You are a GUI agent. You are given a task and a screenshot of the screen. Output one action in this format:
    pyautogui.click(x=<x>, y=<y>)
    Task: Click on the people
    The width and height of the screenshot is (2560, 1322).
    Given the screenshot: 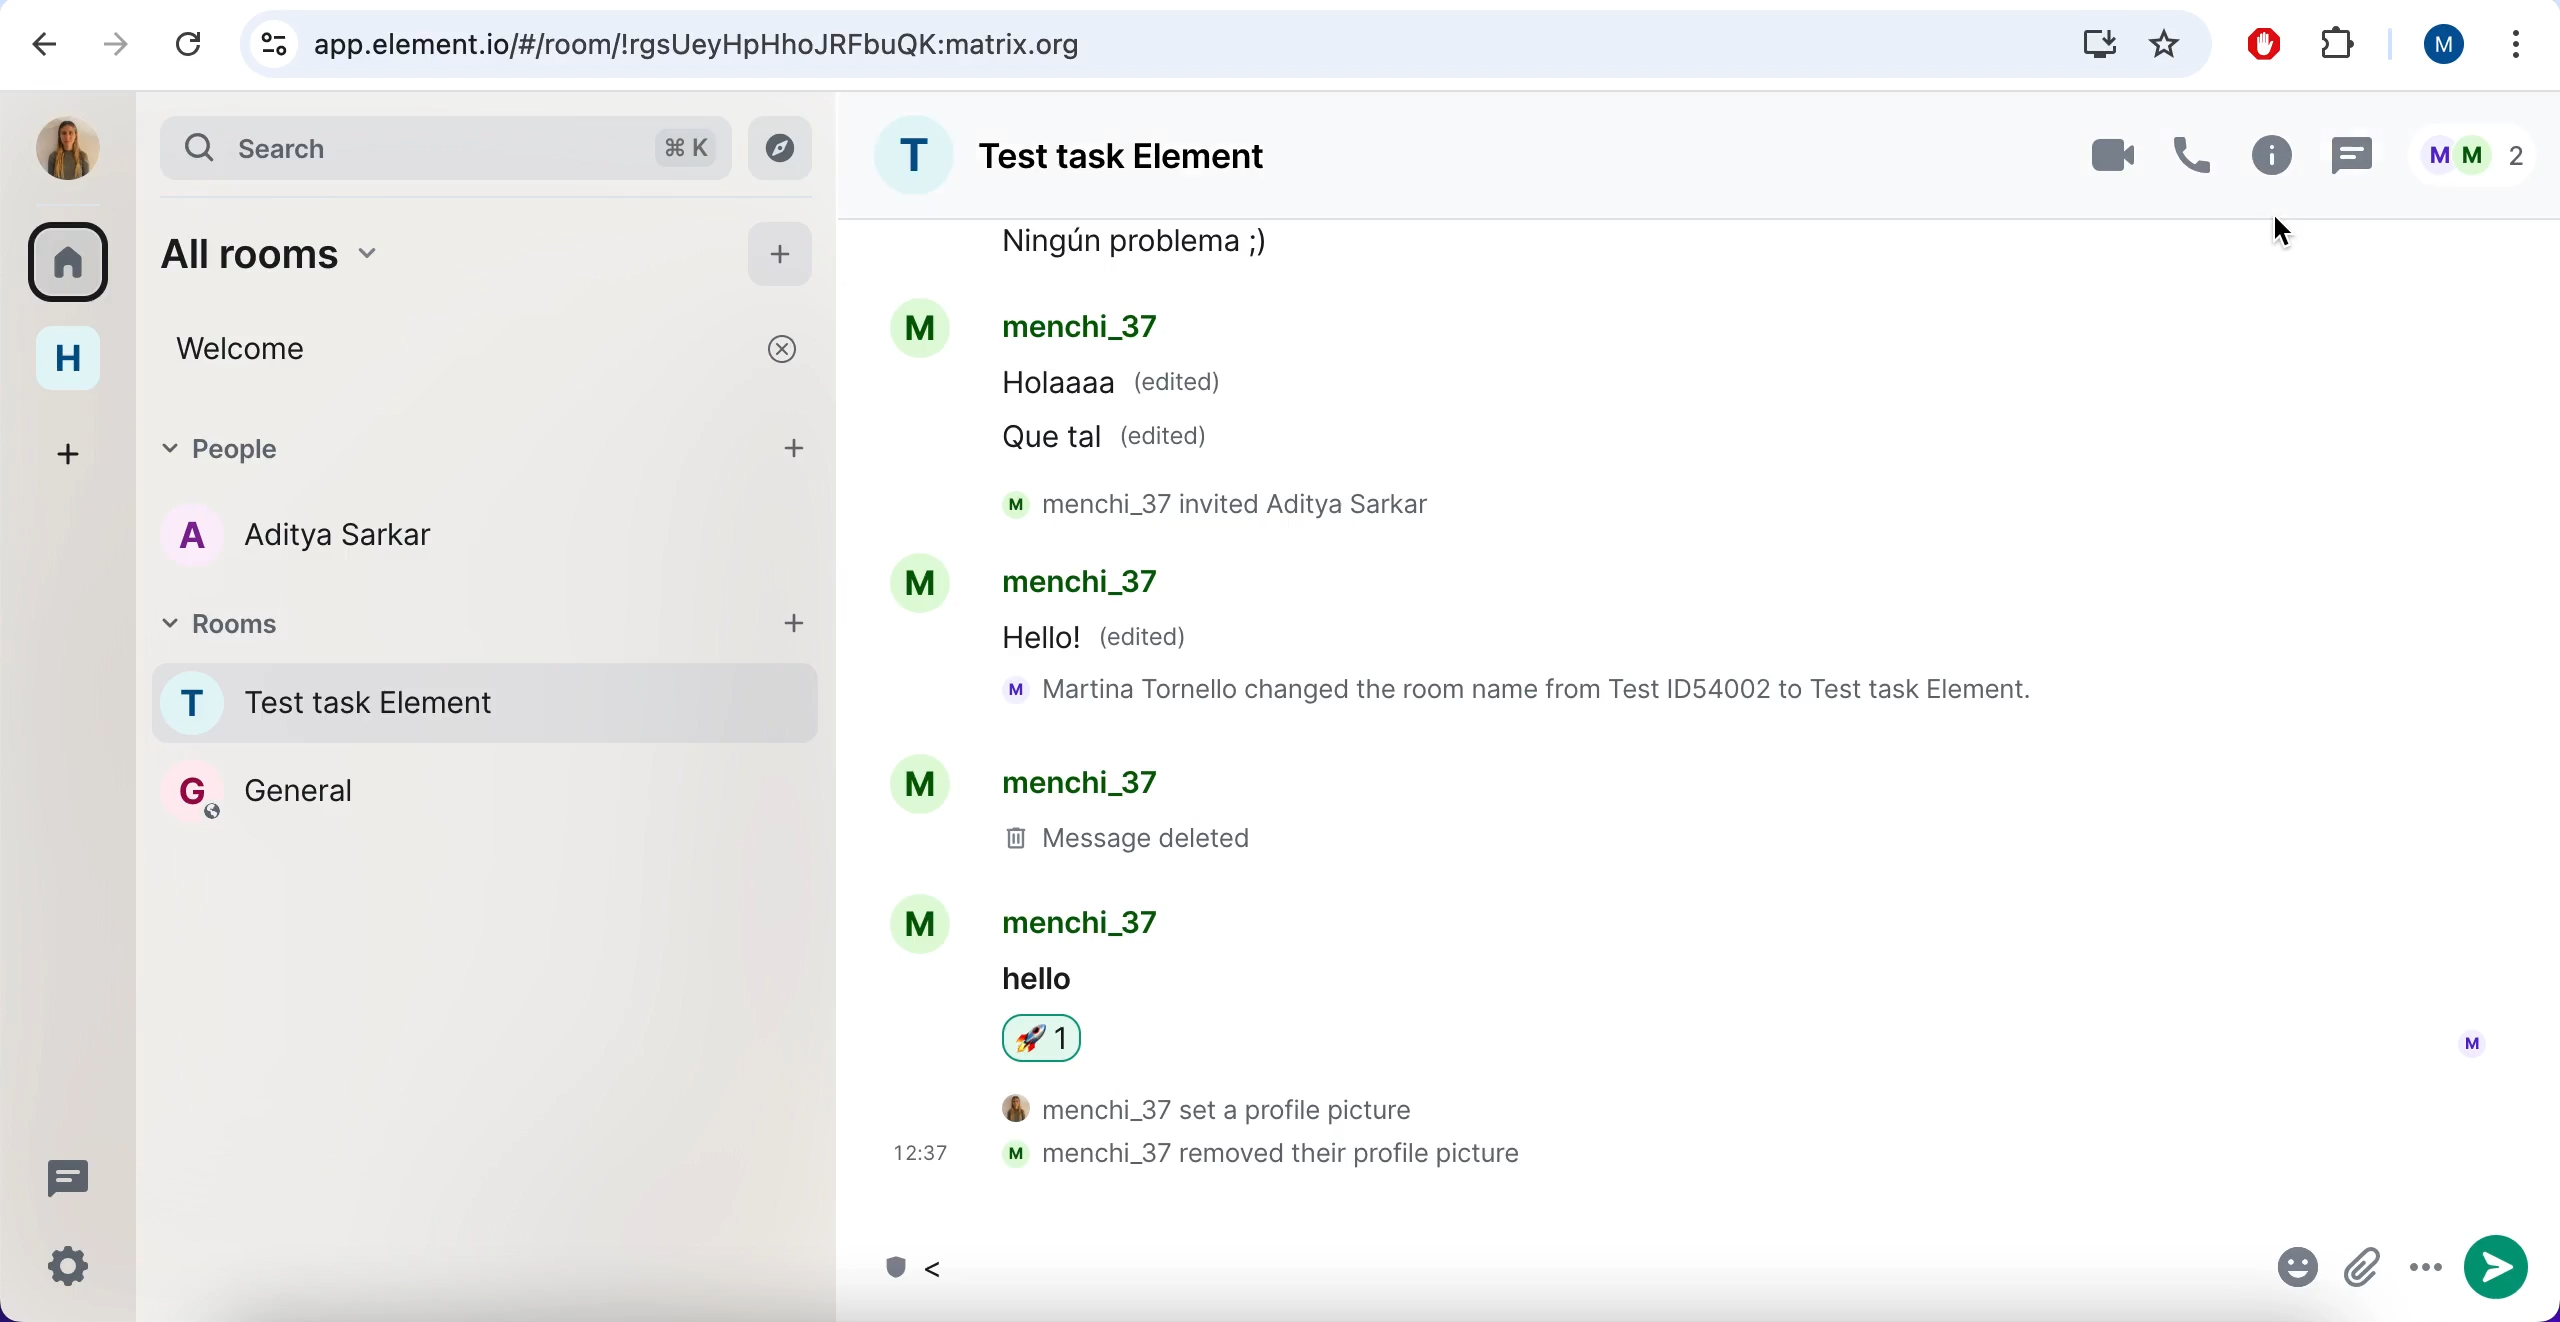 What is the action you would take?
    pyautogui.click(x=435, y=449)
    